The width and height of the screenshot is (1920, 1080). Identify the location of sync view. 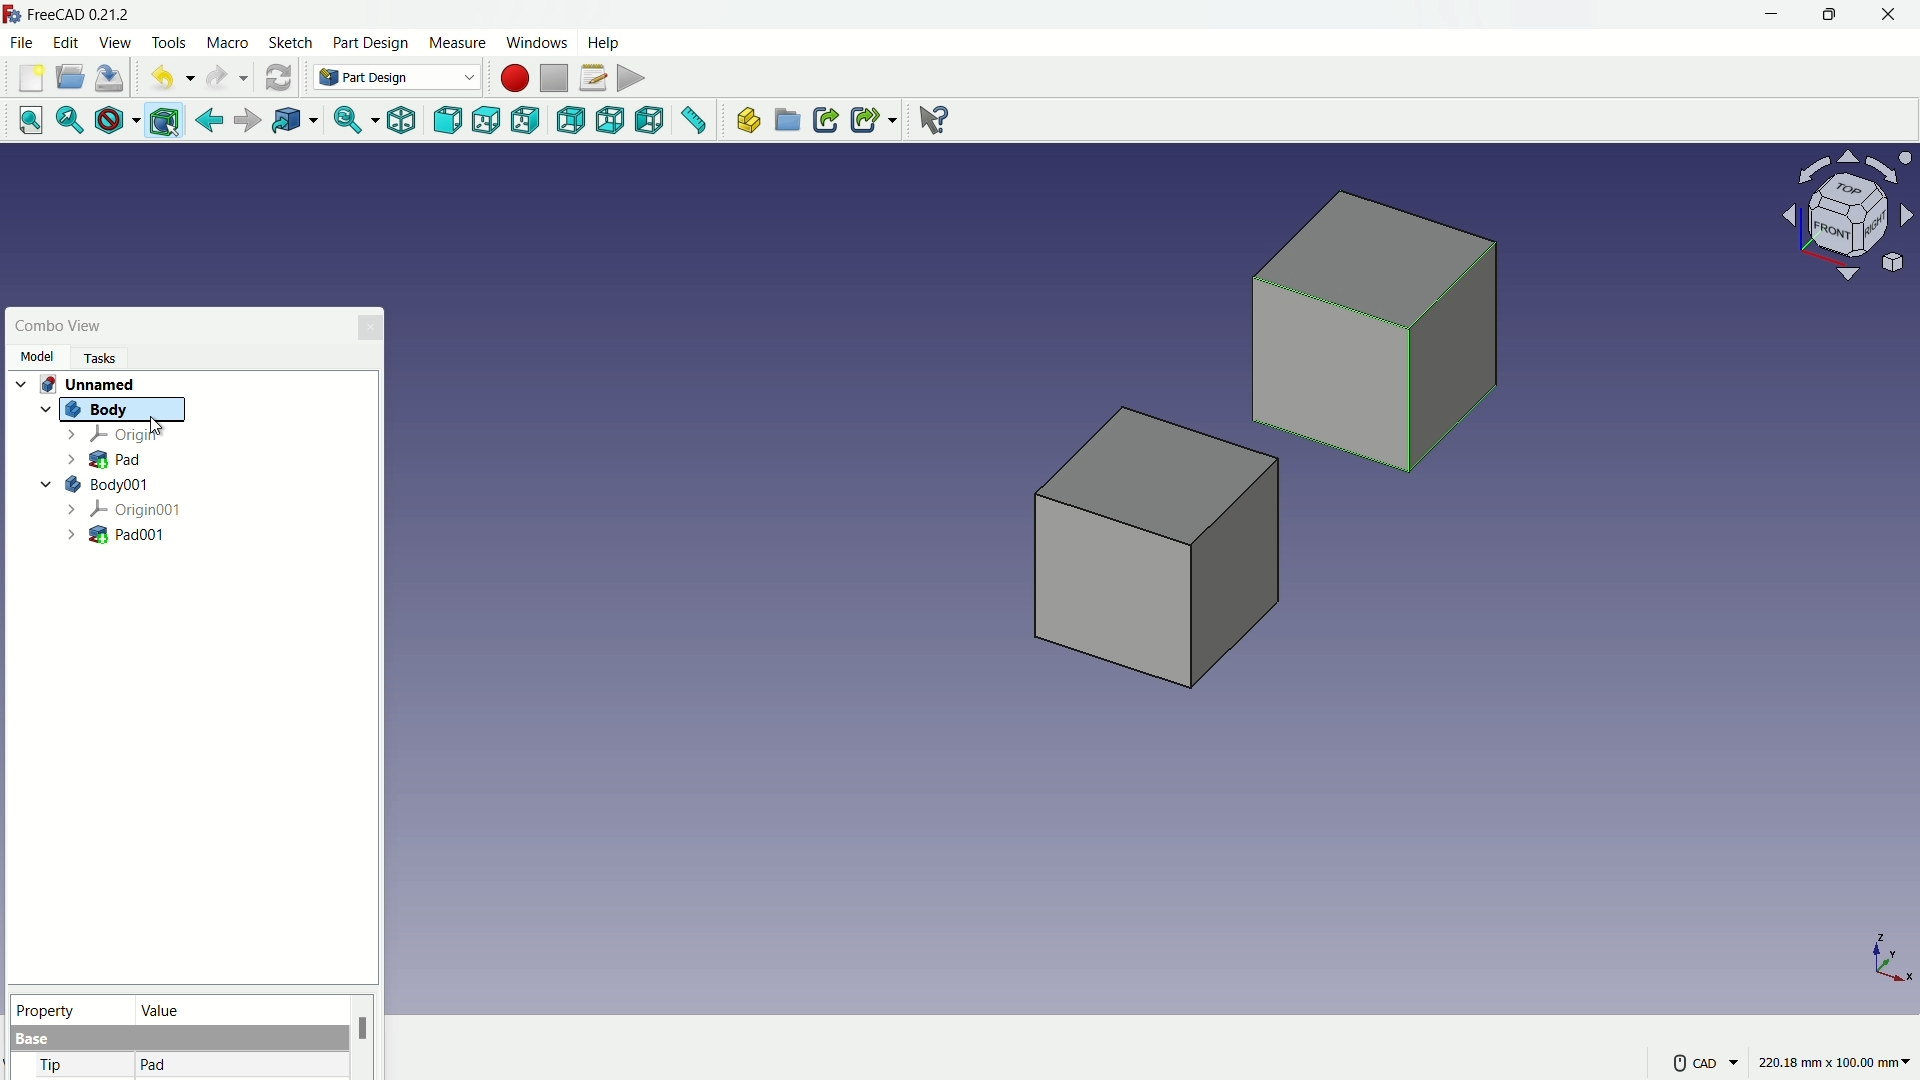
(347, 122).